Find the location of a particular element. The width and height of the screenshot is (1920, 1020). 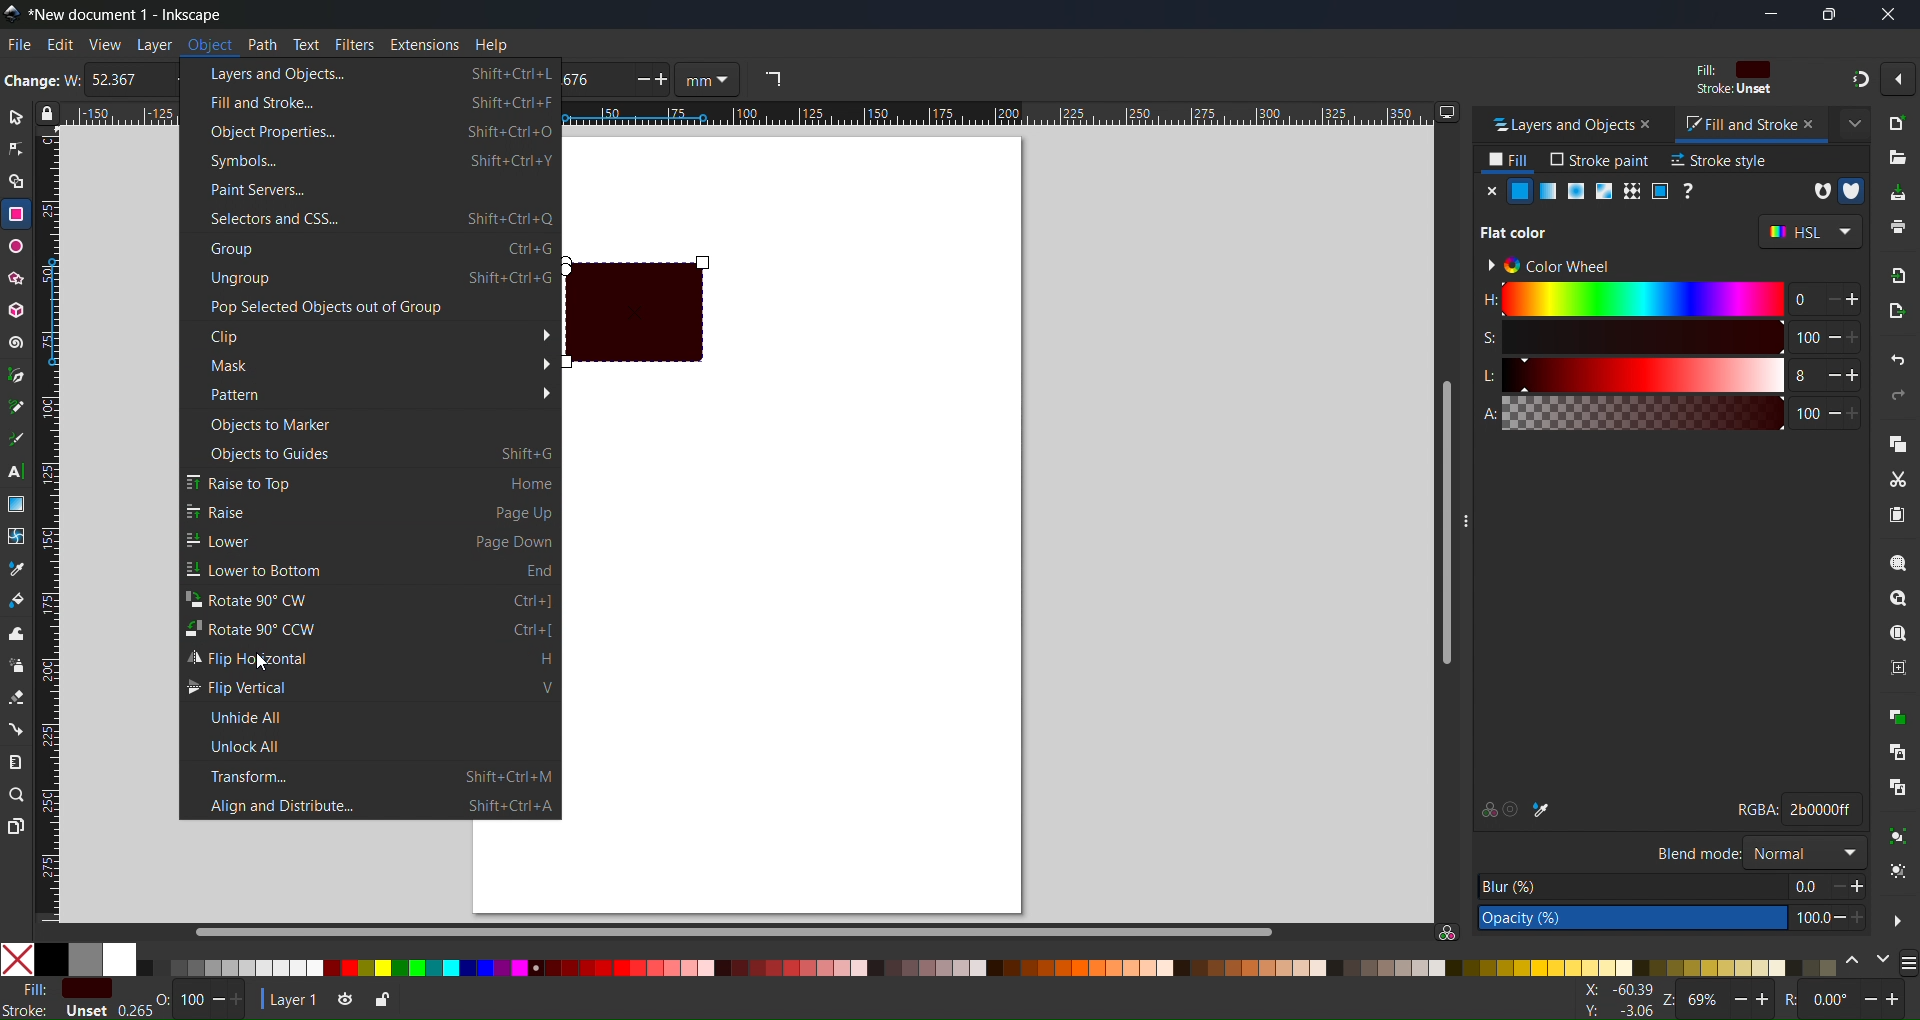

Toggle lock is located at coordinates (52, 114).